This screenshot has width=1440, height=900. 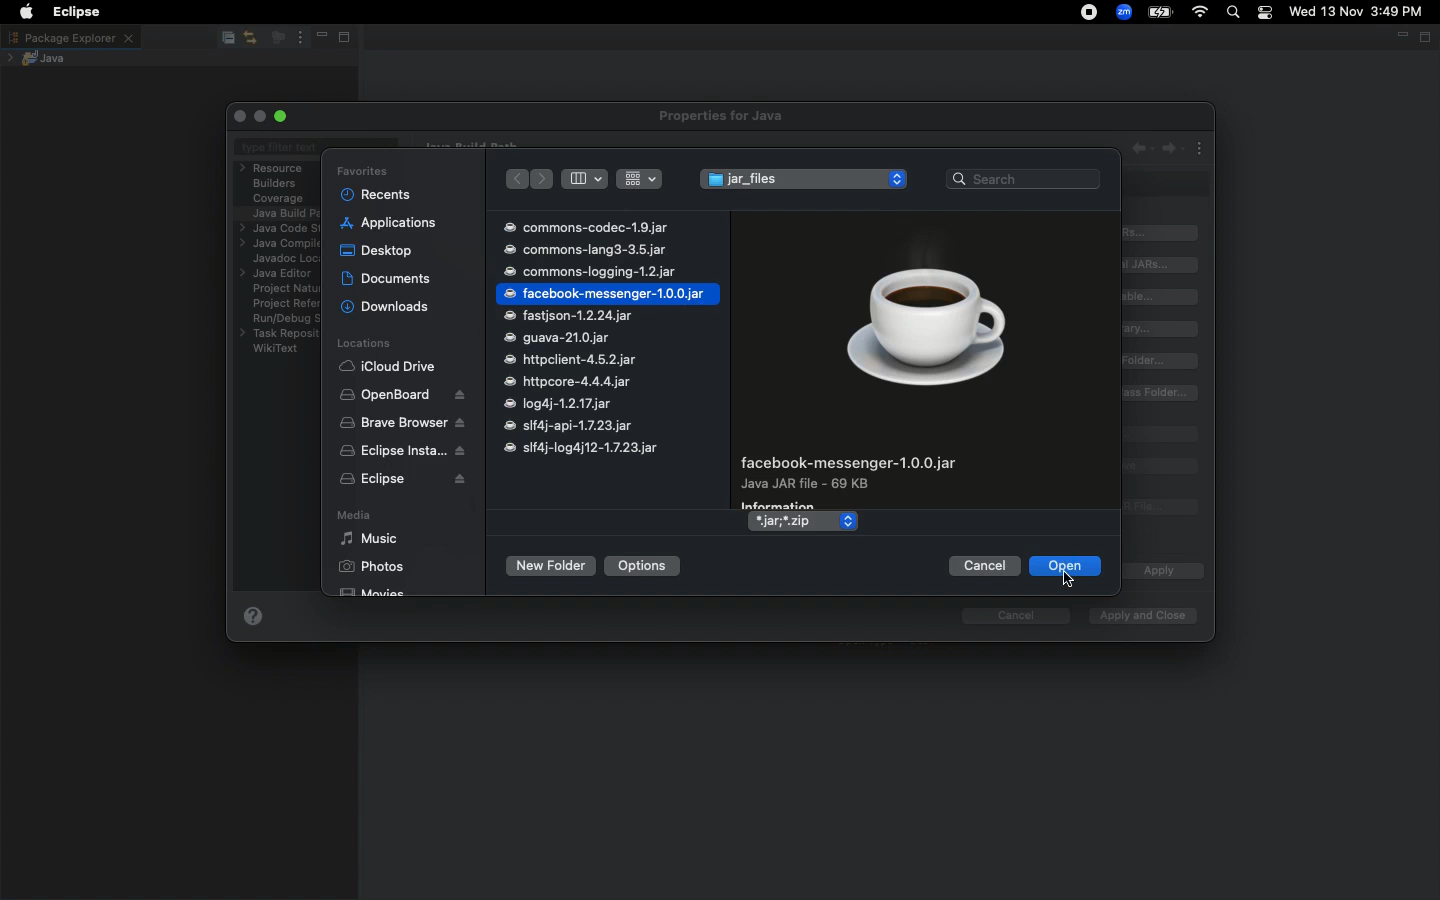 What do you see at coordinates (277, 229) in the screenshot?
I see `Java code style` at bounding box center [277, 229].